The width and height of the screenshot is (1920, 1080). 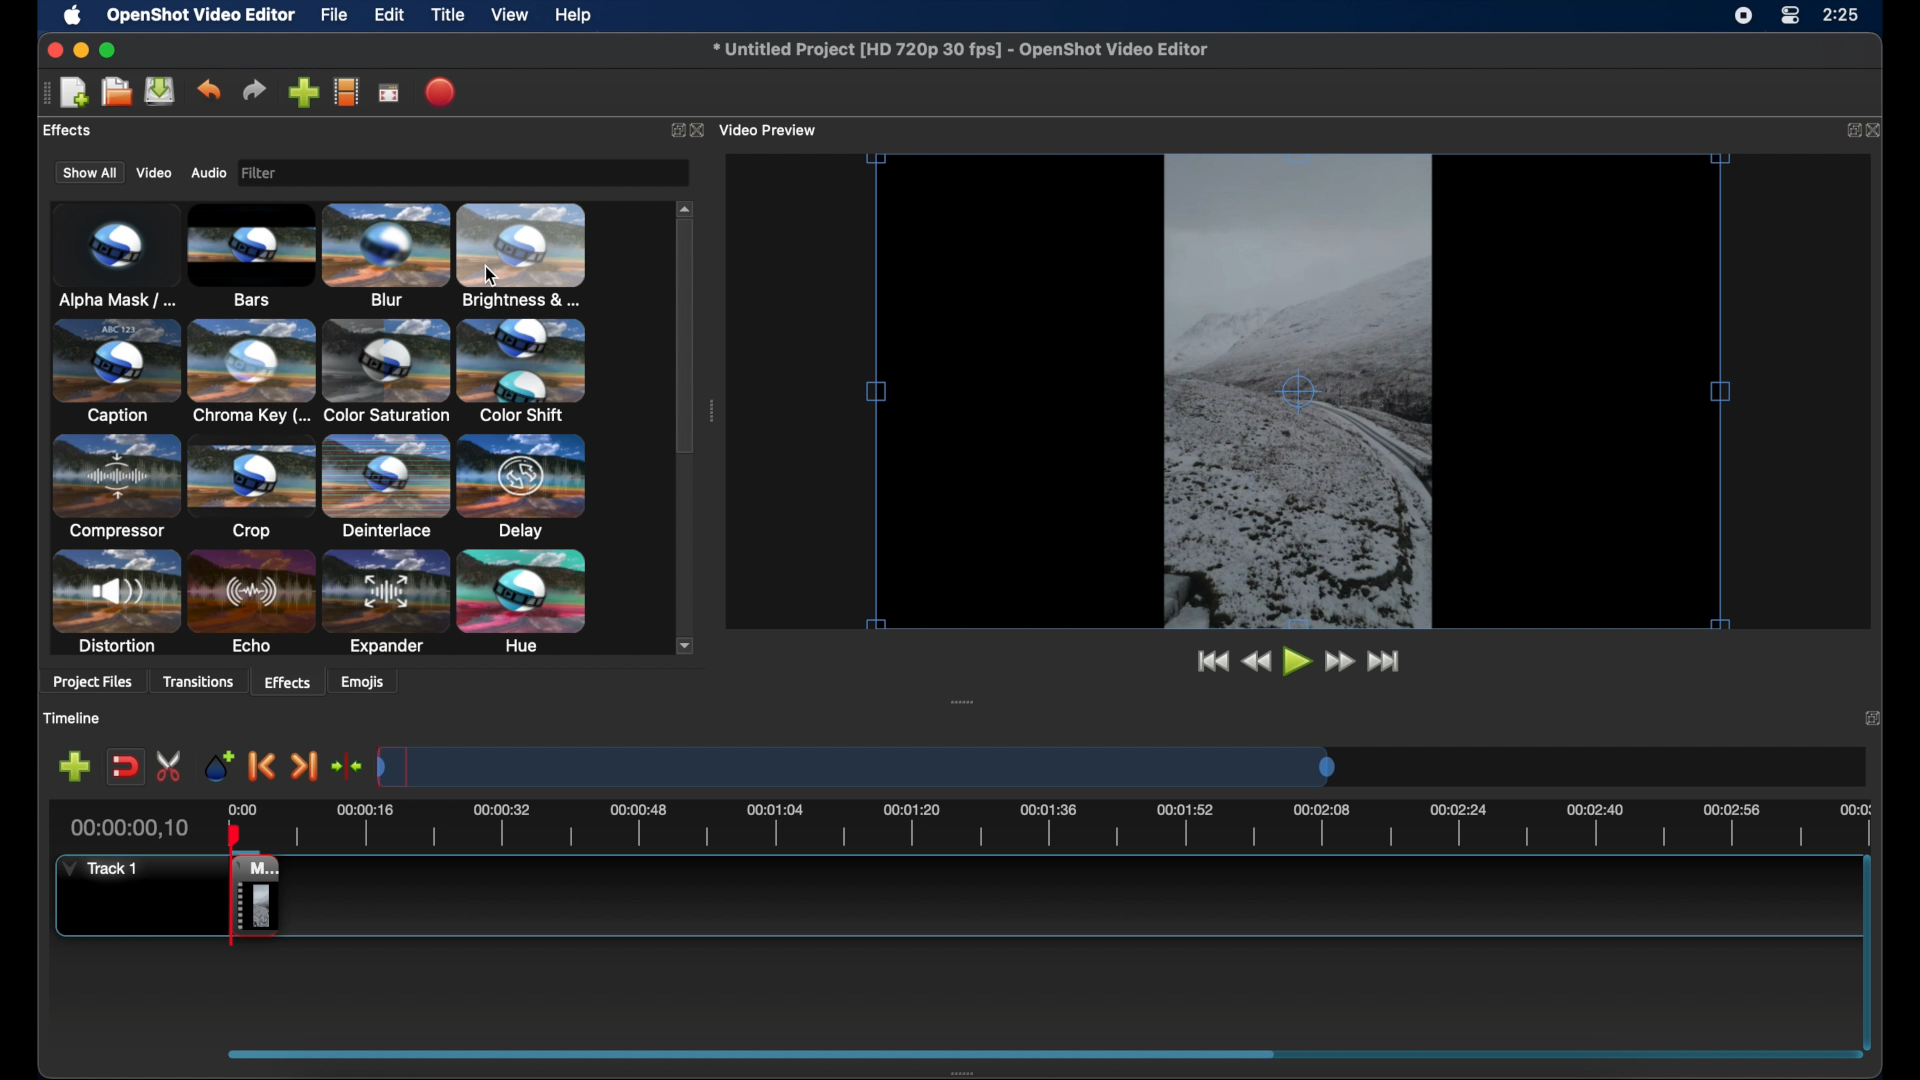 What do you see at coordinates (244, 806) in the screenshot?
I see `0.00` at bounding box center [244, 806].